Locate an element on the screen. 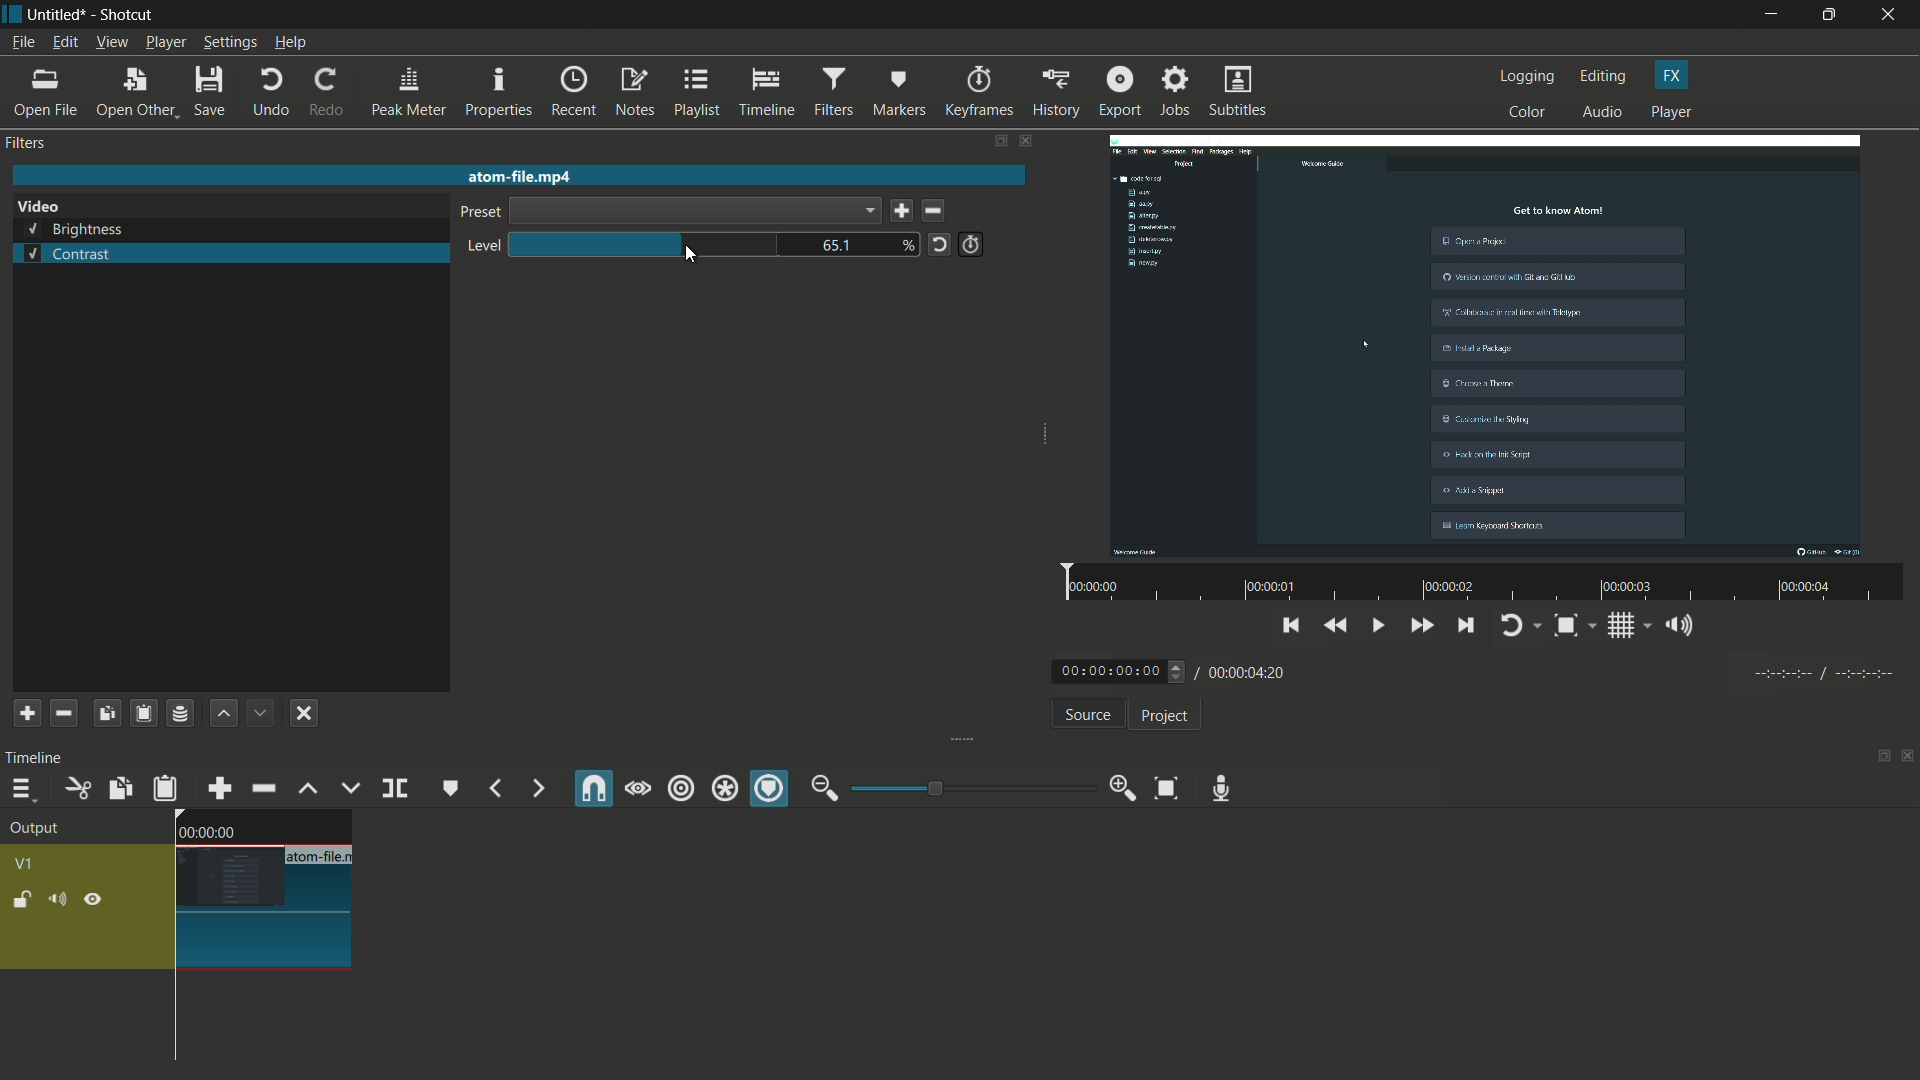 The height and width of the screenshot is (1080, 1920). close panel is located at coordinates (1908, 758).